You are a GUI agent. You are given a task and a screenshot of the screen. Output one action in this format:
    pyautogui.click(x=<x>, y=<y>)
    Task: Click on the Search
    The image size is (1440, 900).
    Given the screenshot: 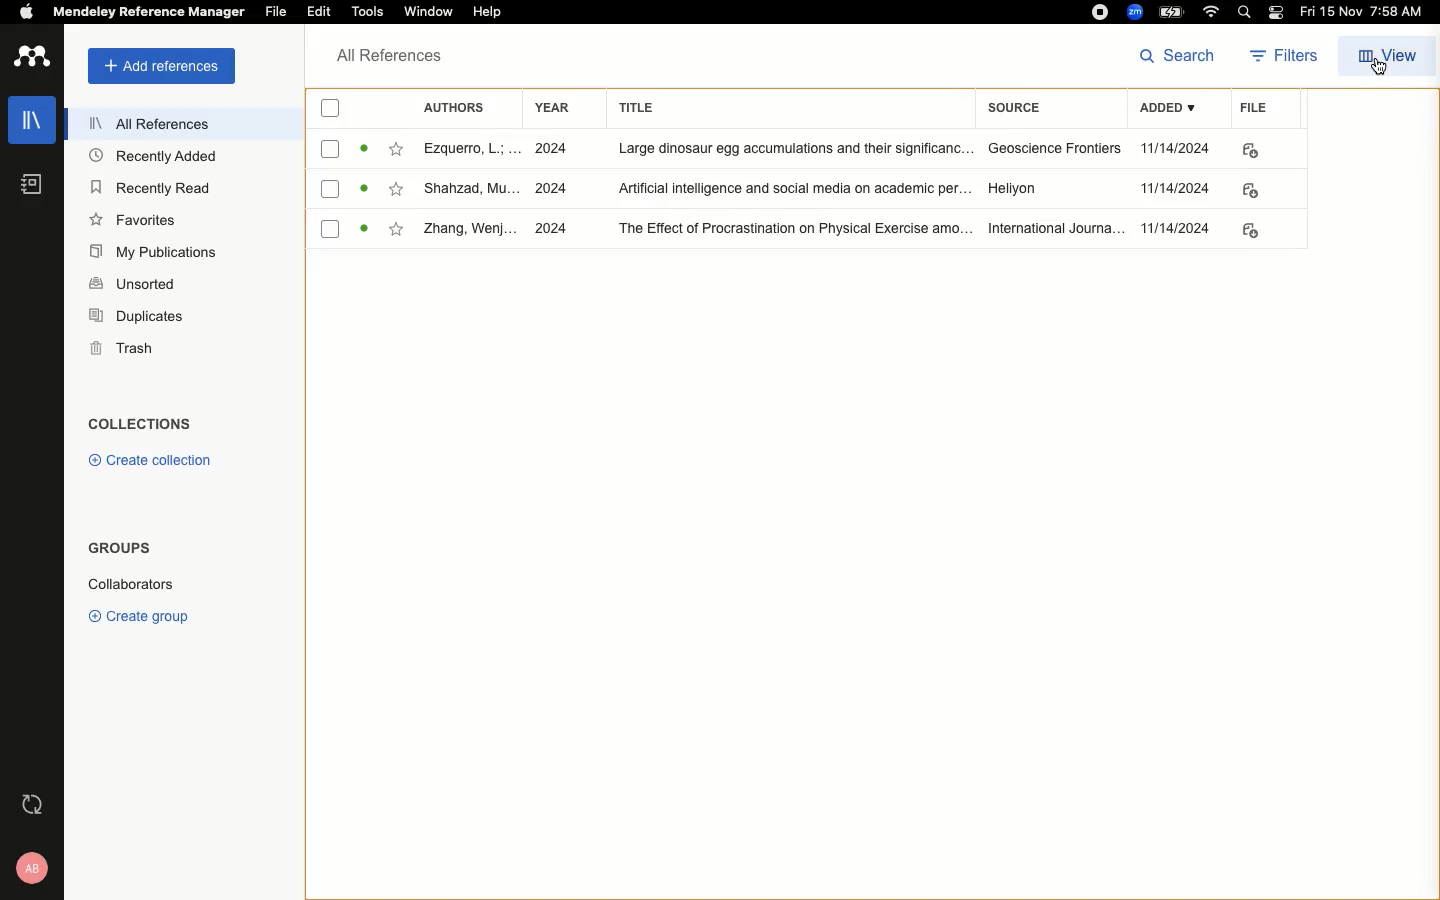 What is the action you would take?
    pyautogui.click(x=1178, y=56)
    